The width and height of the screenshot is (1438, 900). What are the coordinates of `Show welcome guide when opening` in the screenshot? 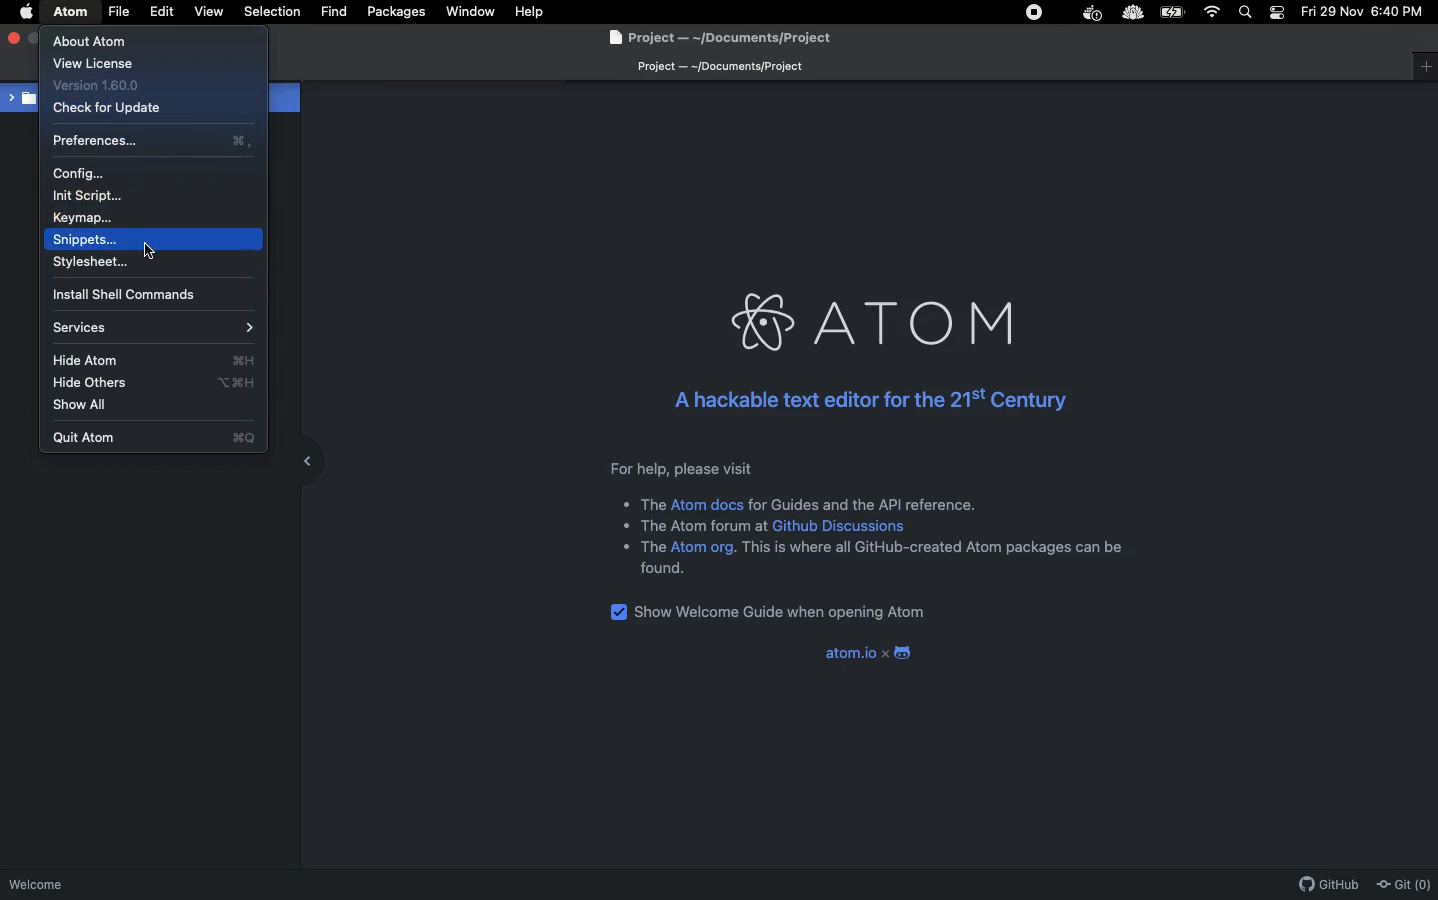 It's located at (781, 613).